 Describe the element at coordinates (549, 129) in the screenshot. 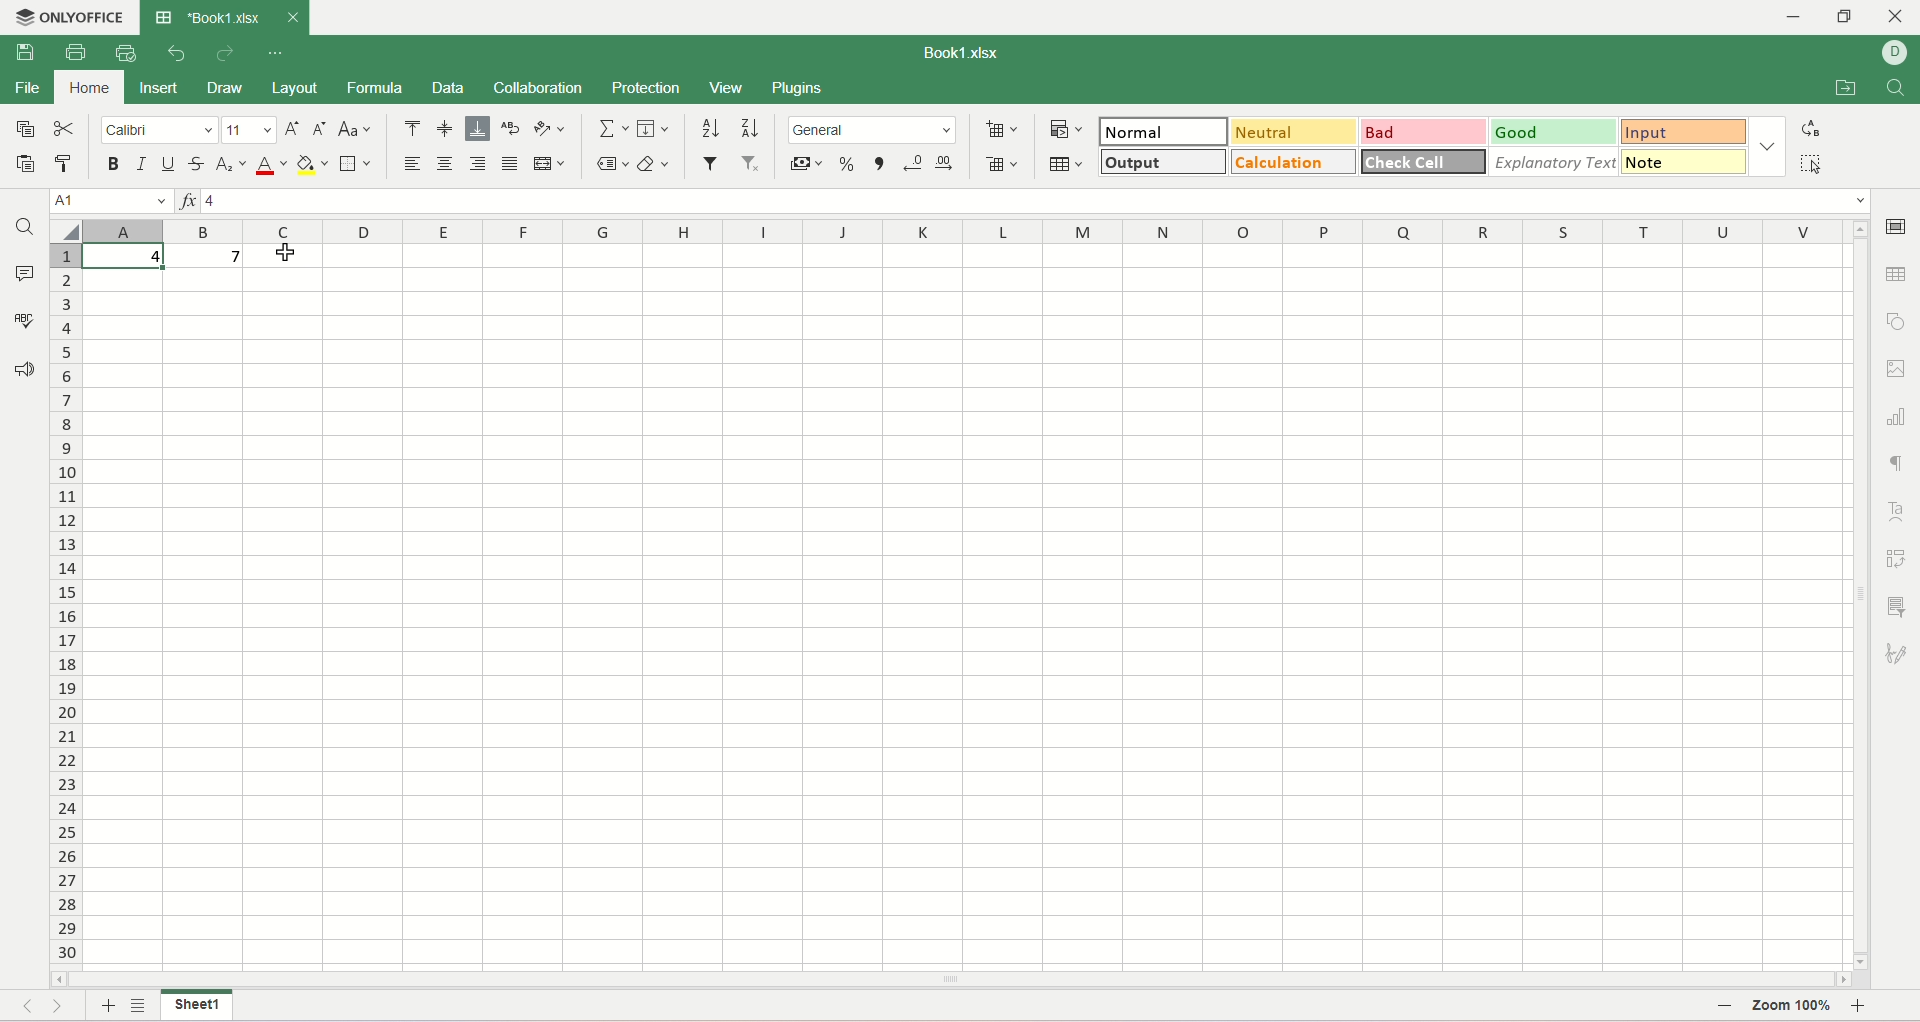

I see `orientation` at that location.